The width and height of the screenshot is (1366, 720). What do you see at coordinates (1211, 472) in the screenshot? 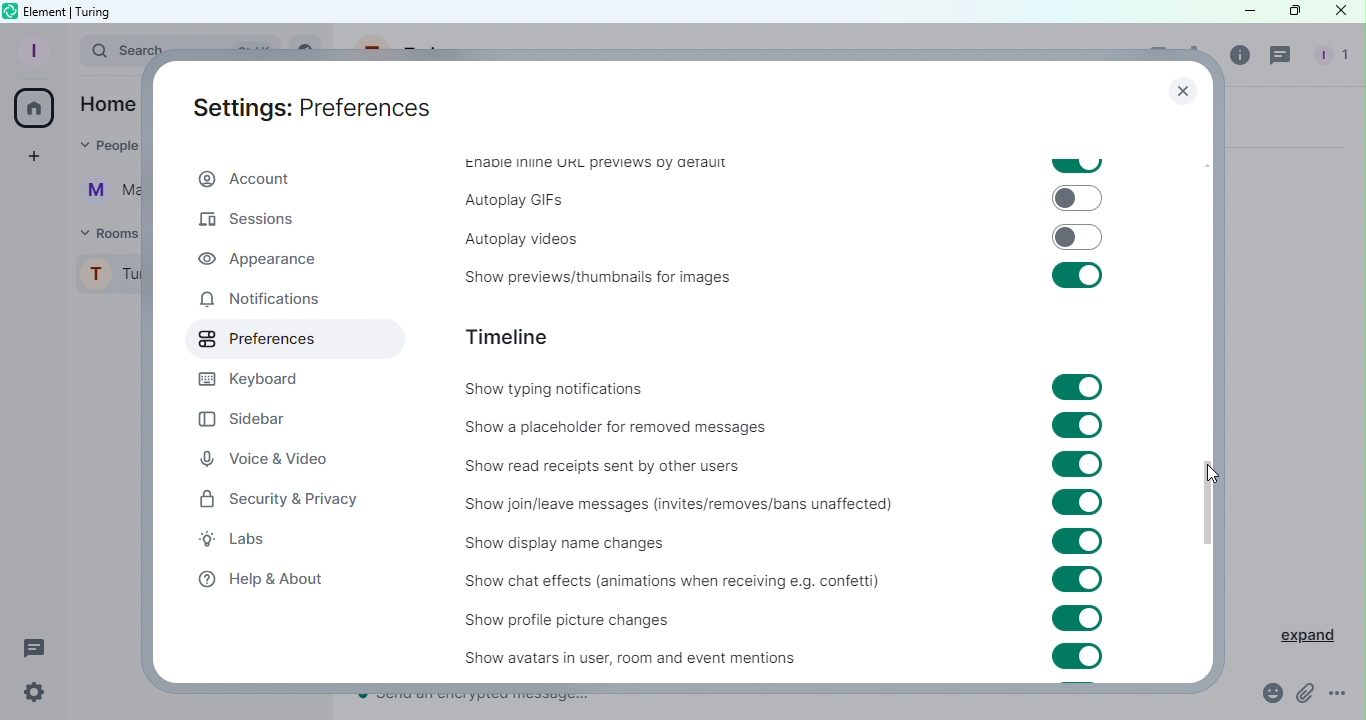
I see `Cursor` at bounding box center [1211, 472].